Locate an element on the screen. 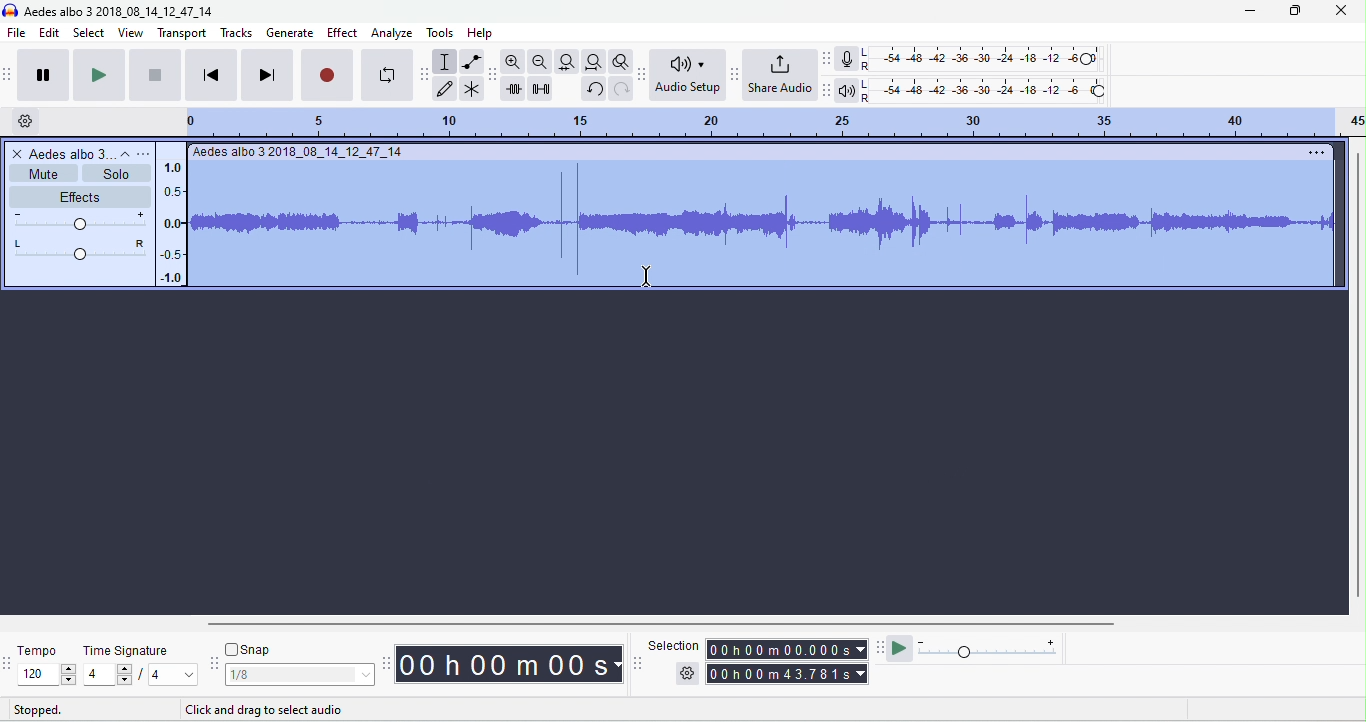 The image size is (1366, 722). draw tool is located at coordinates (444, 89).